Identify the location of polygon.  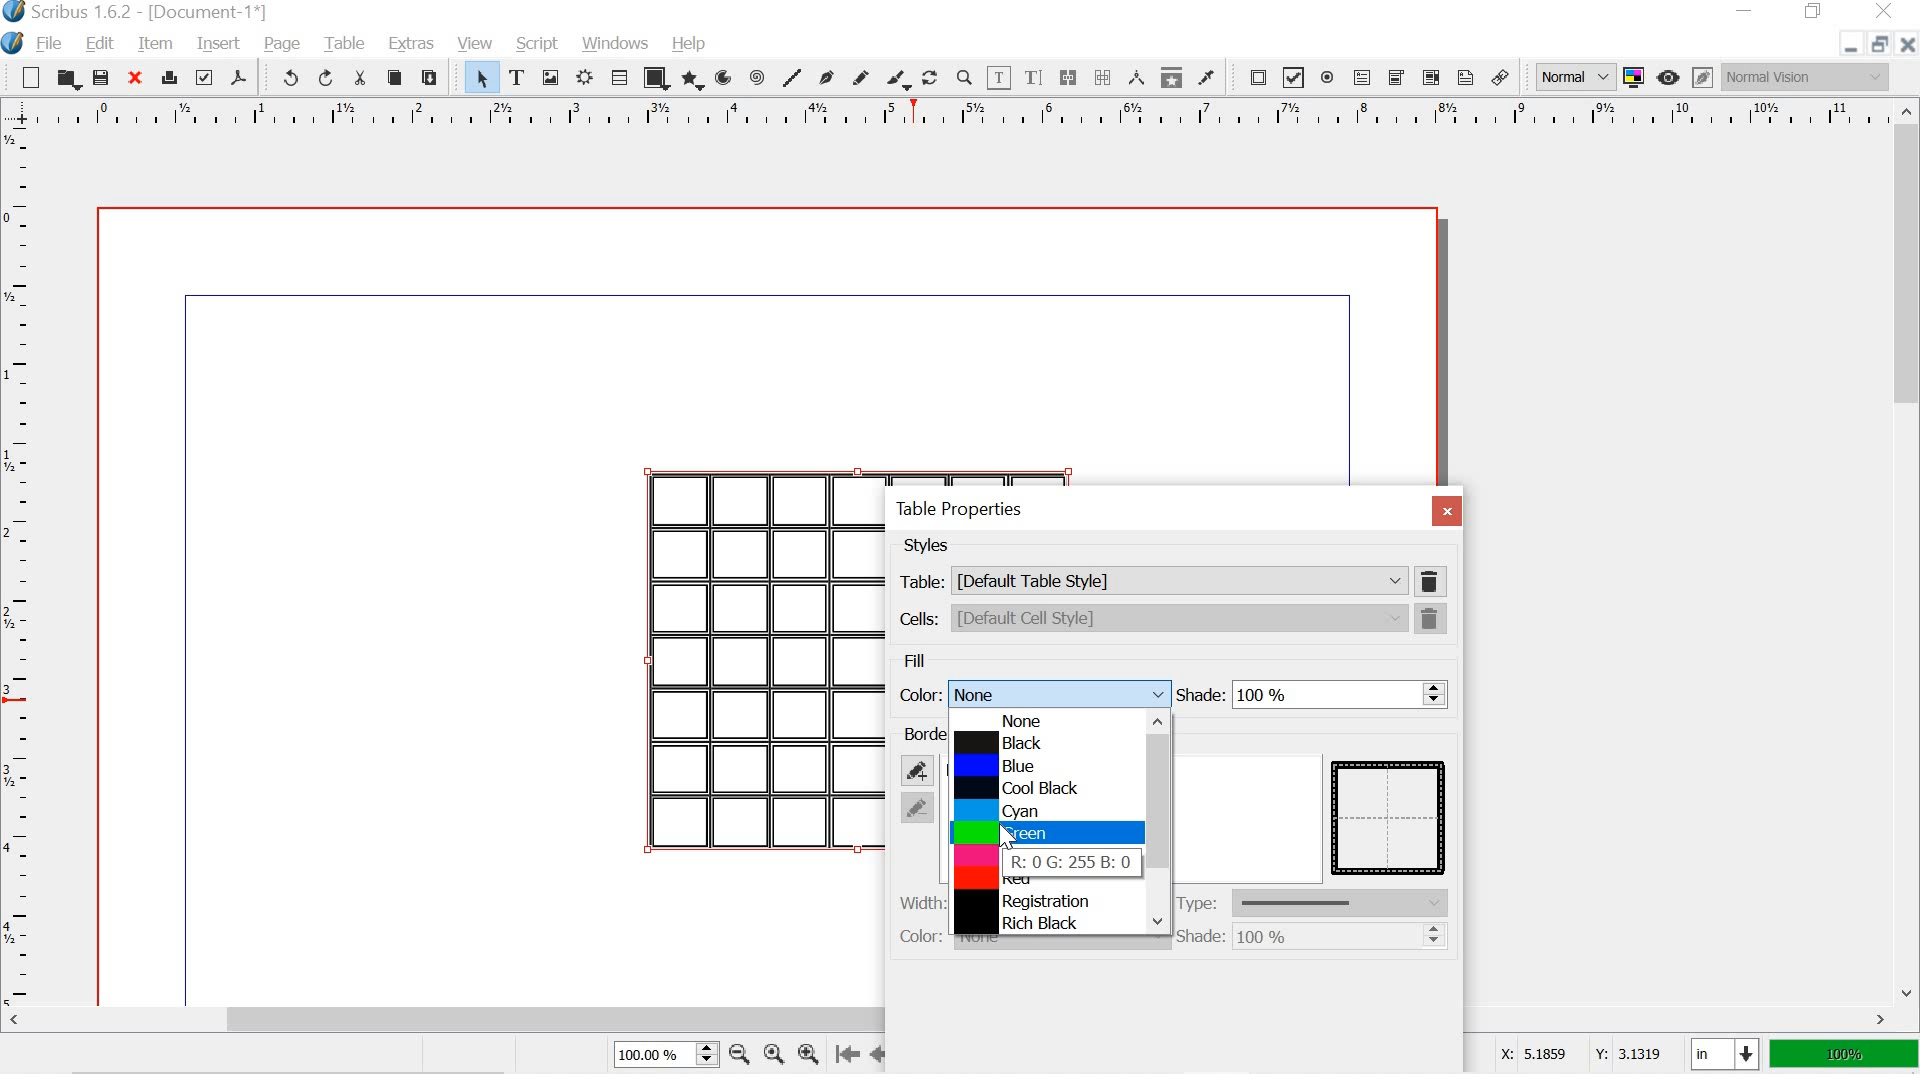
(691, 77).